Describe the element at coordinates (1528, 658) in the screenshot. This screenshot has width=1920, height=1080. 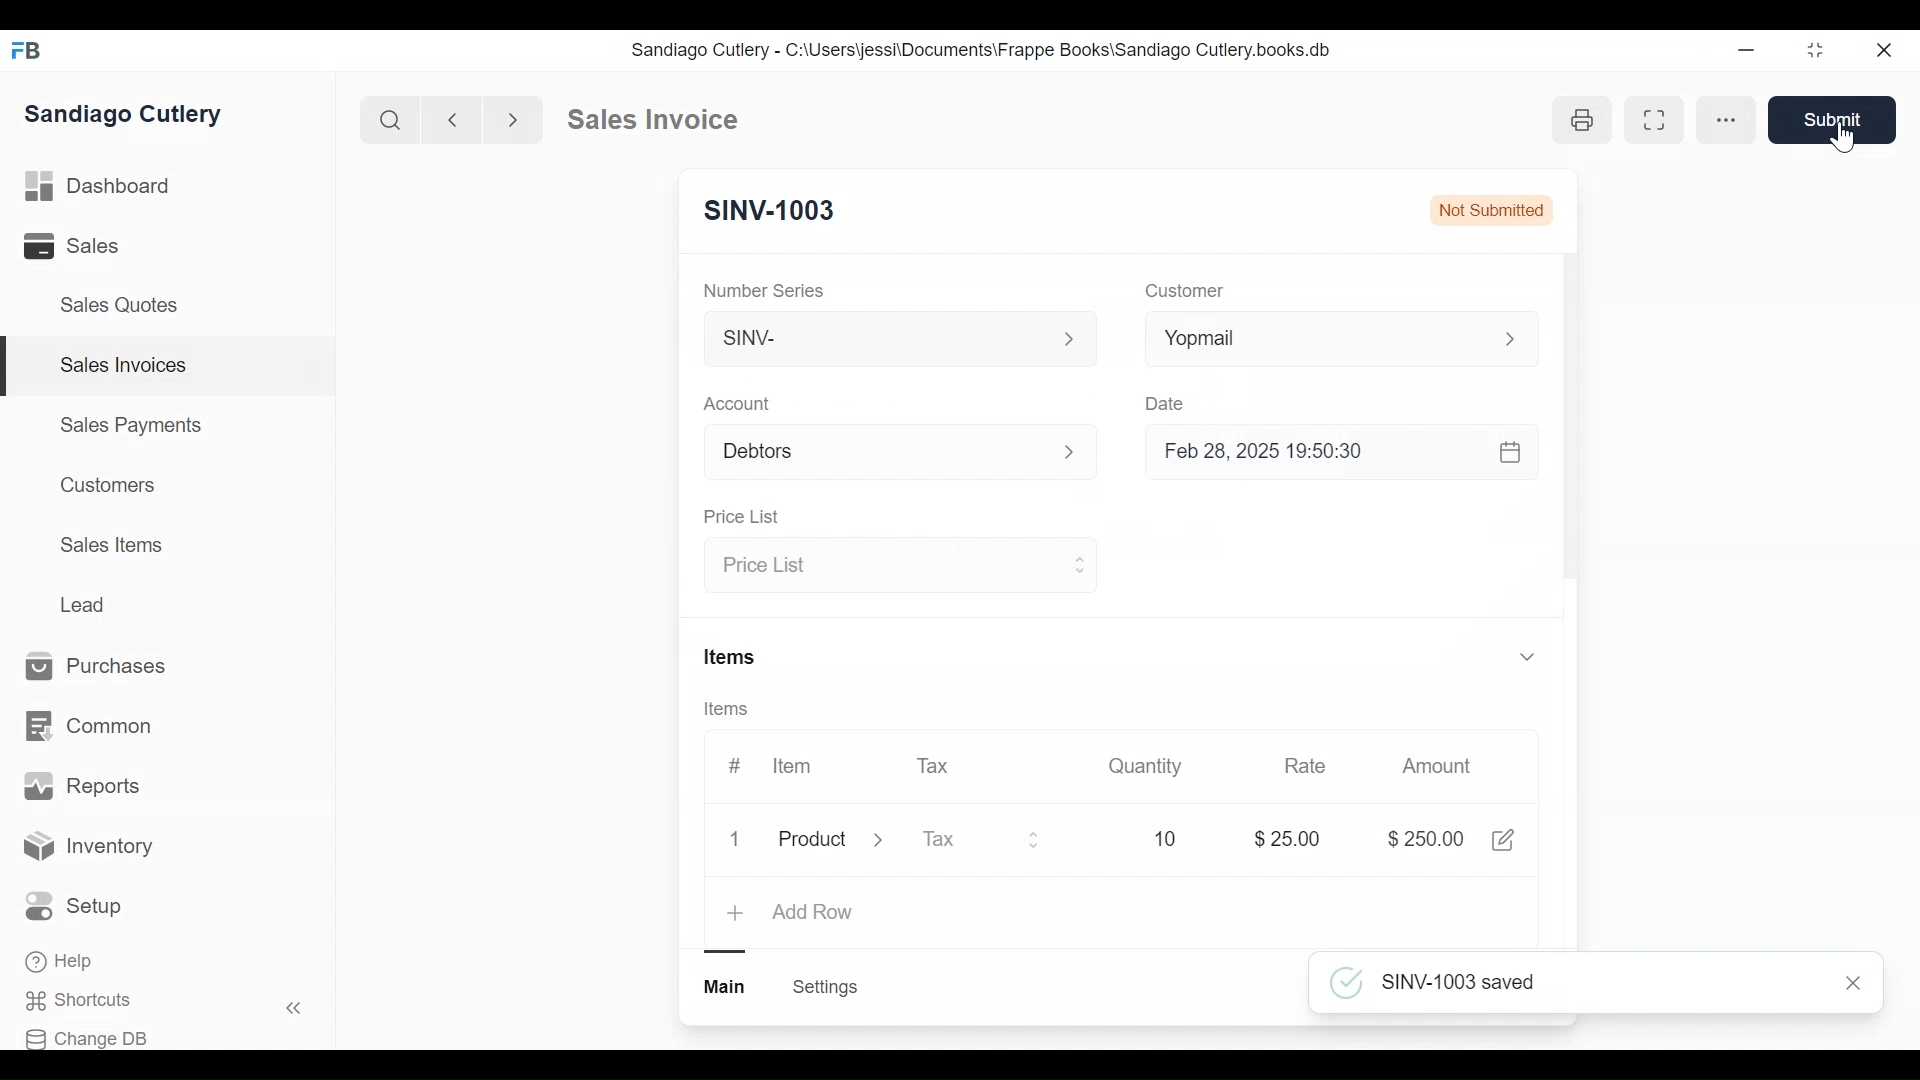
I see `v` at that location.